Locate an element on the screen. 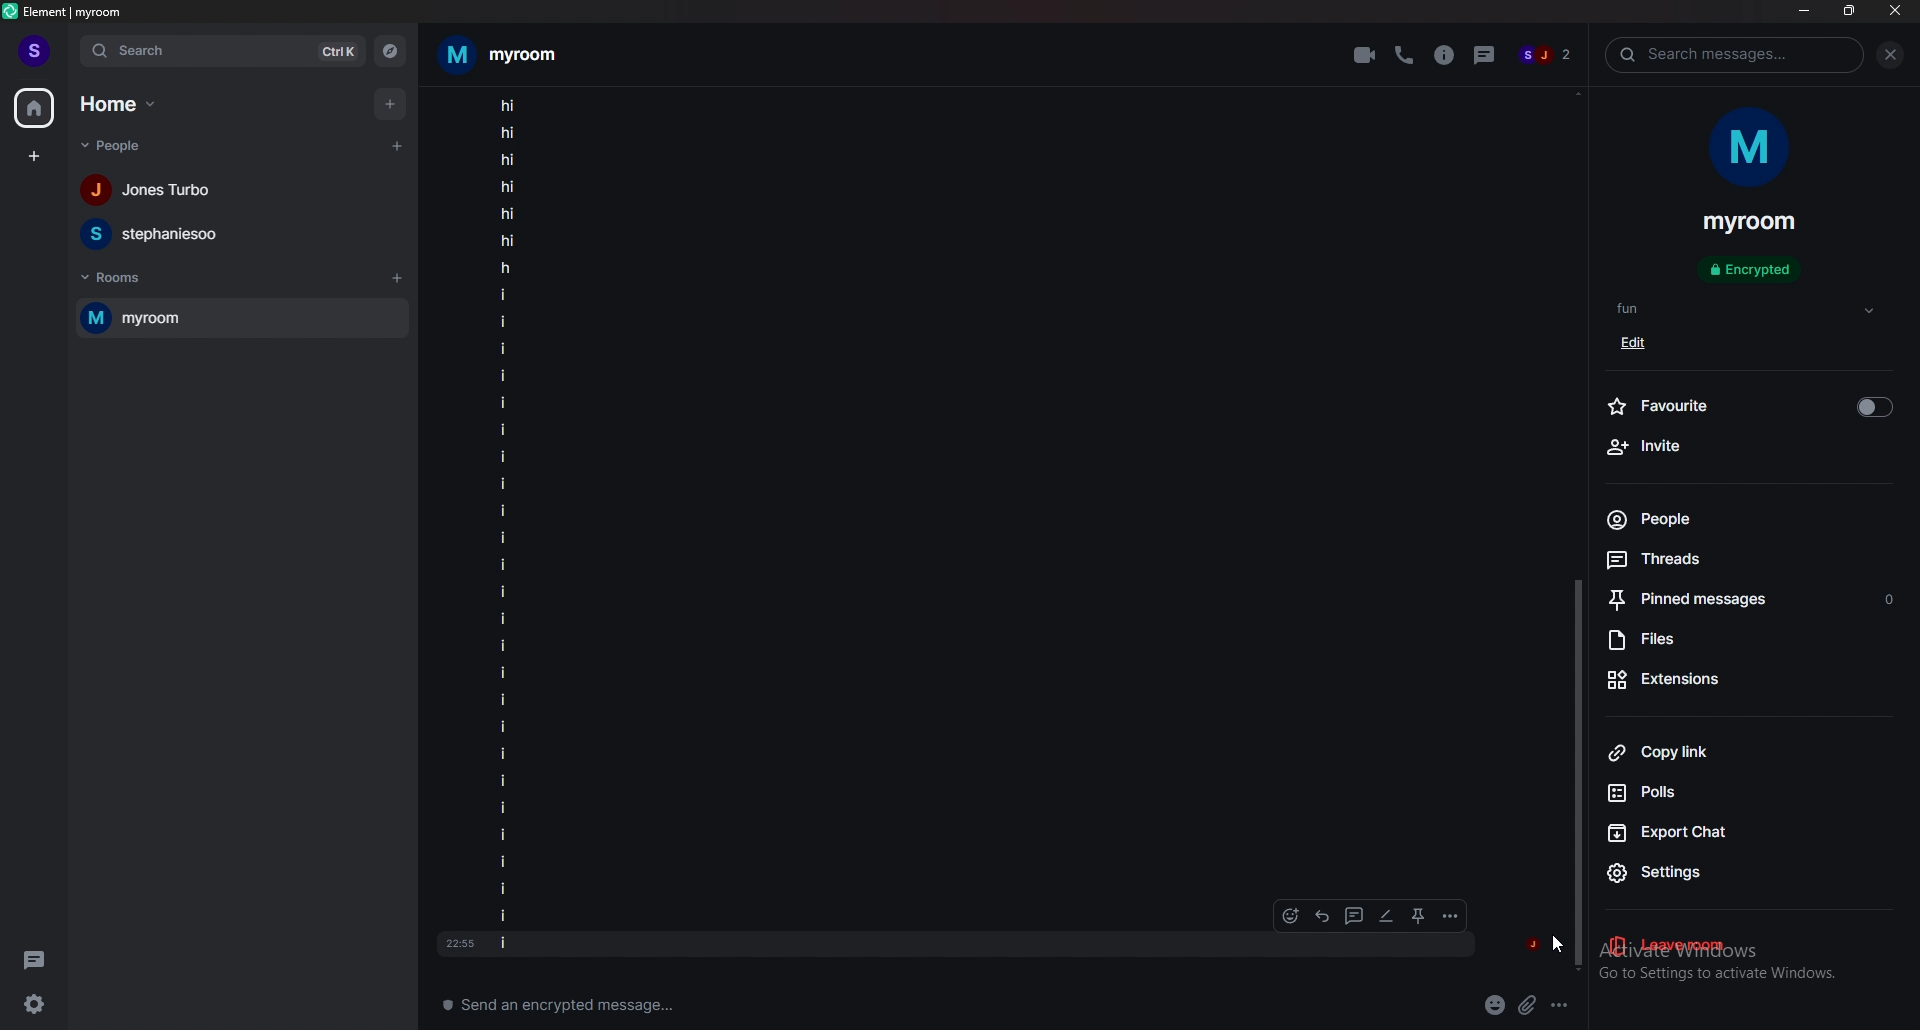  stephaniesoo is located at coordinates (231, 236).